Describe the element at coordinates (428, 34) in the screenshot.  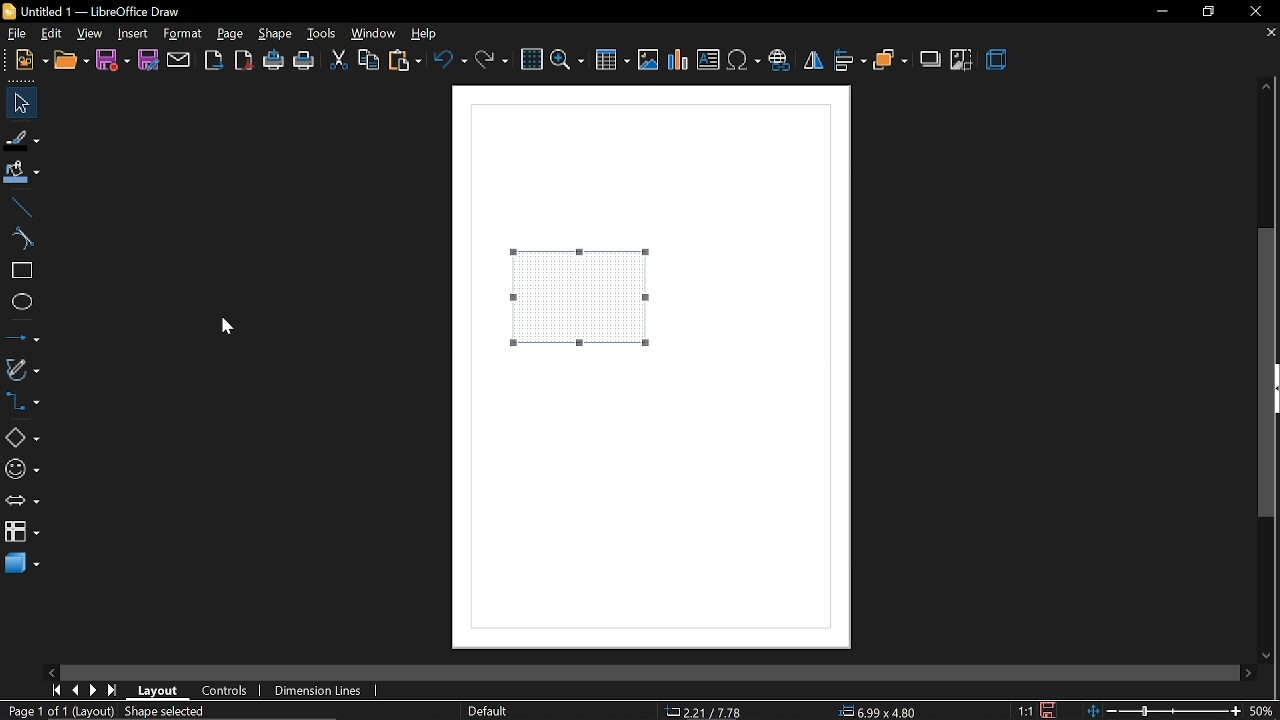
I see `help` at that location.